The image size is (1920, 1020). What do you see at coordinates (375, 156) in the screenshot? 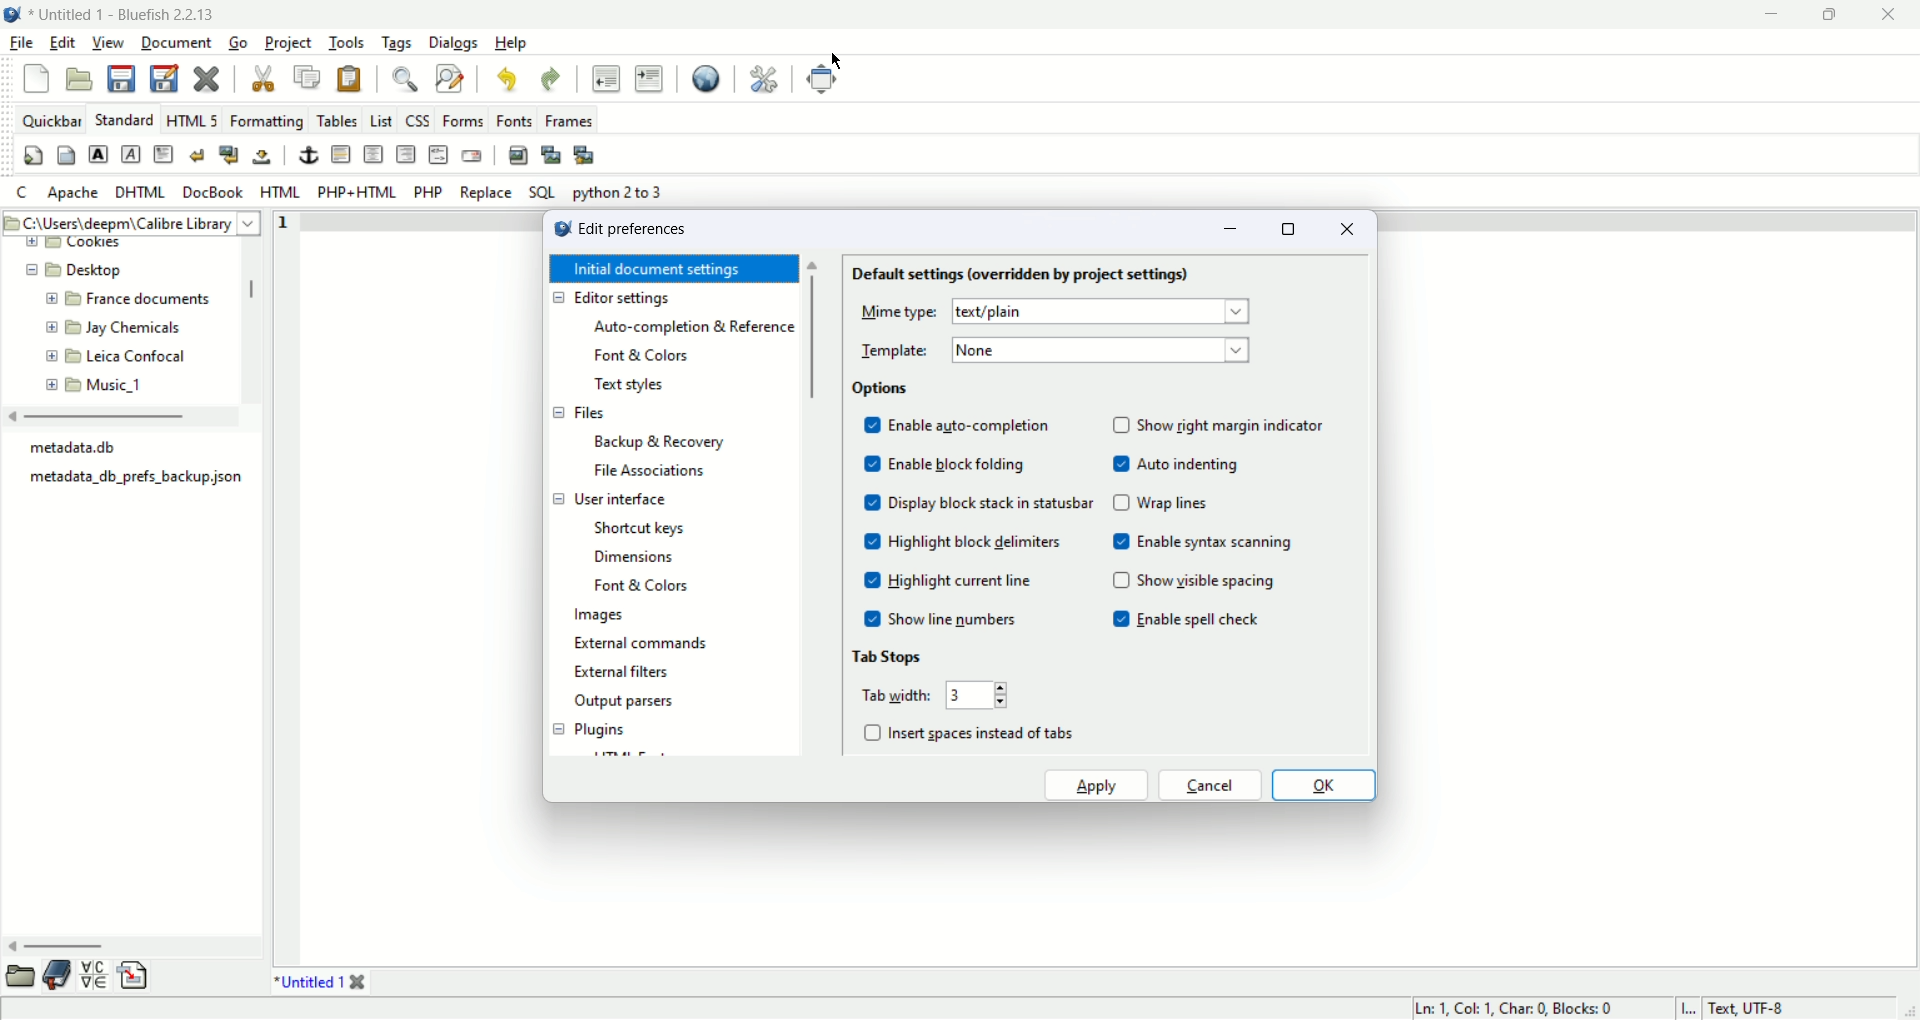
I see `center` at bounding box center [375, 156].